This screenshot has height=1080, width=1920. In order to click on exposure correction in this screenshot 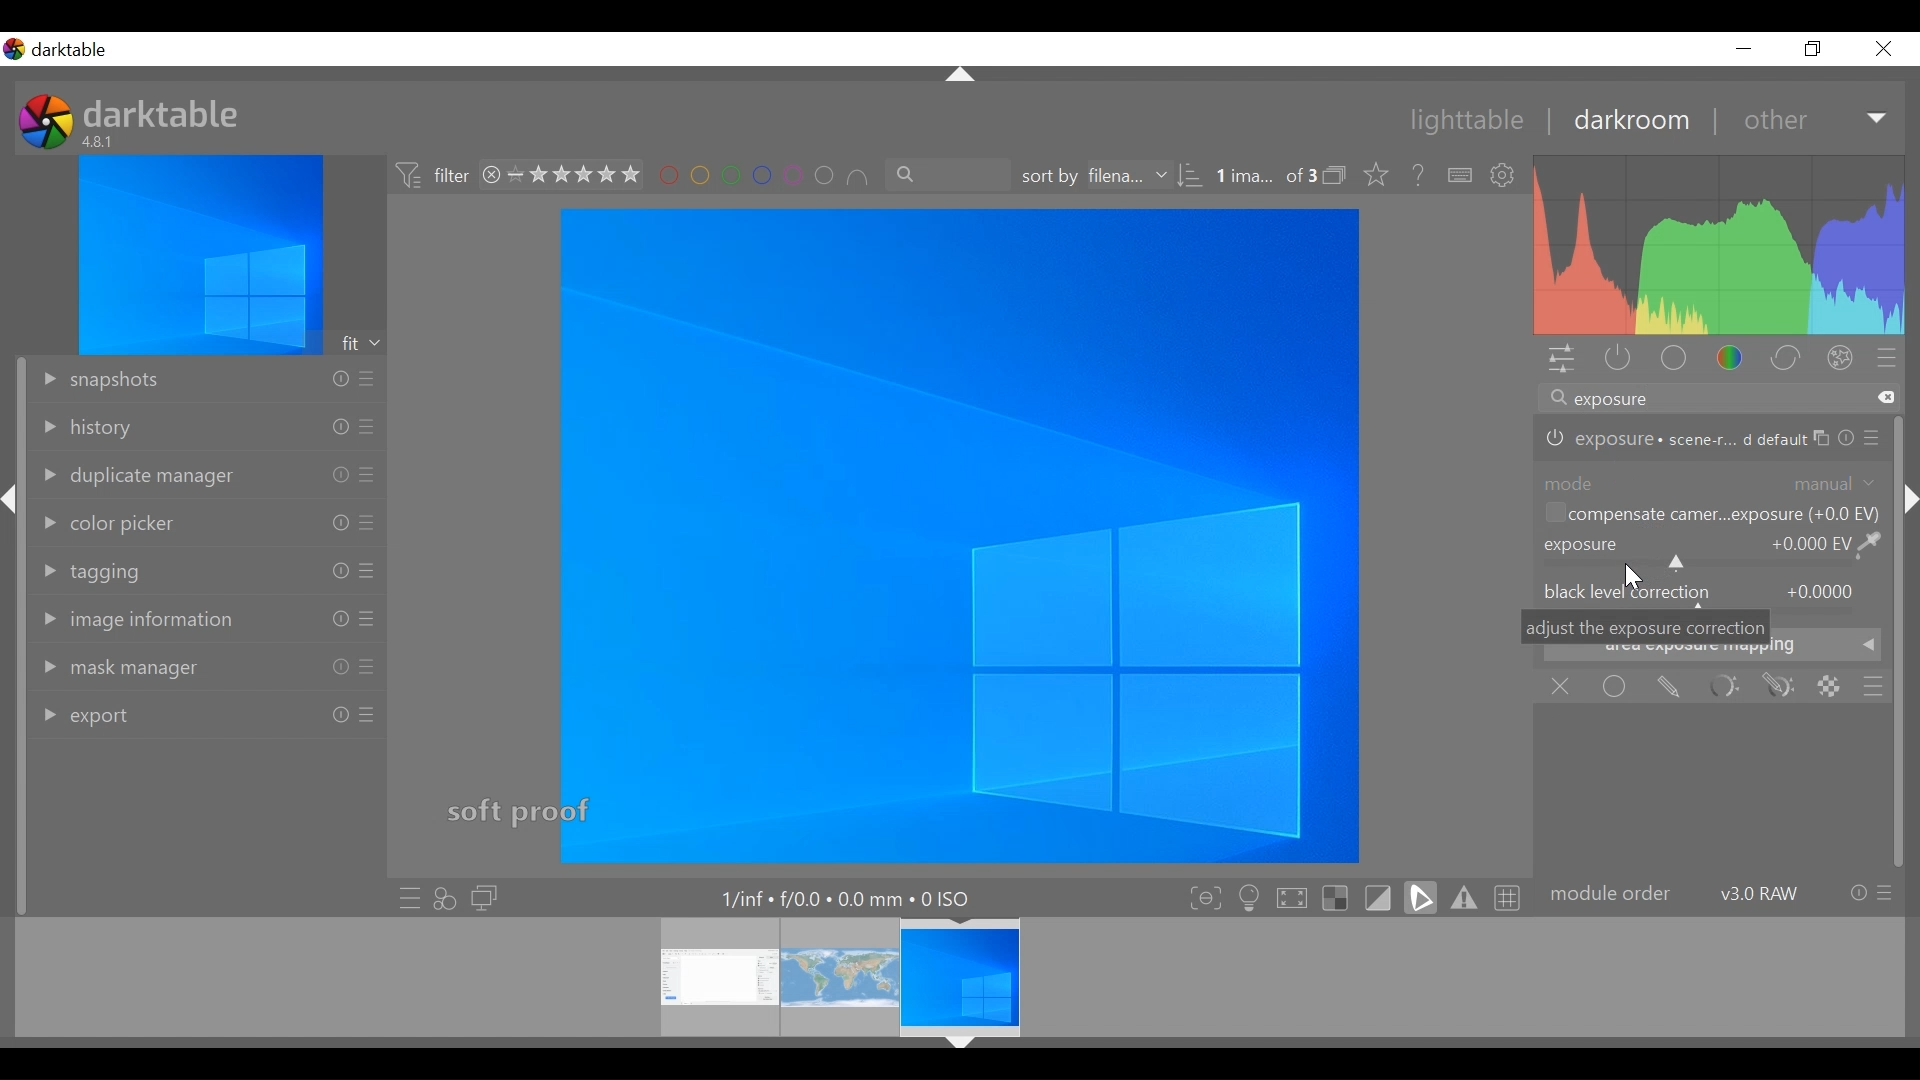, I will do `click(1579, 545)`.